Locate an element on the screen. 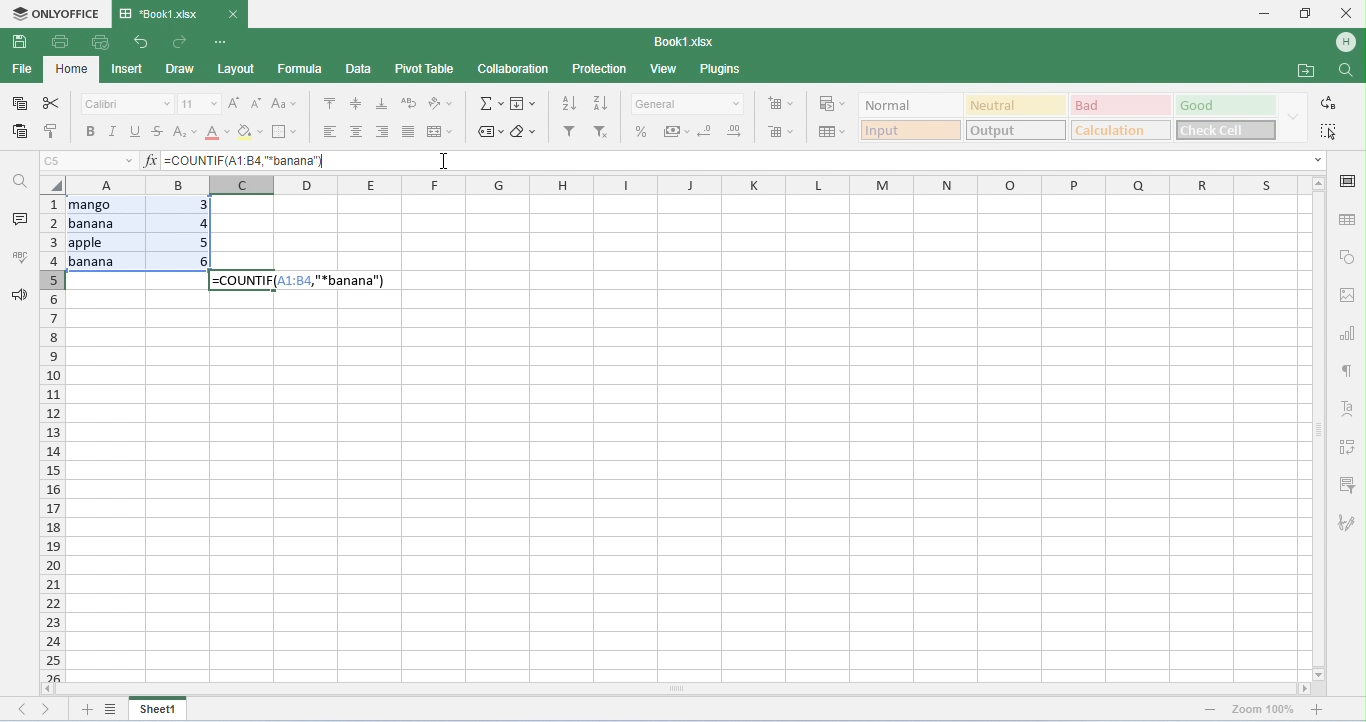 Image resolution: width=1366 pixels, height=722 pixels. align middle is located at coordinates (358, 104).